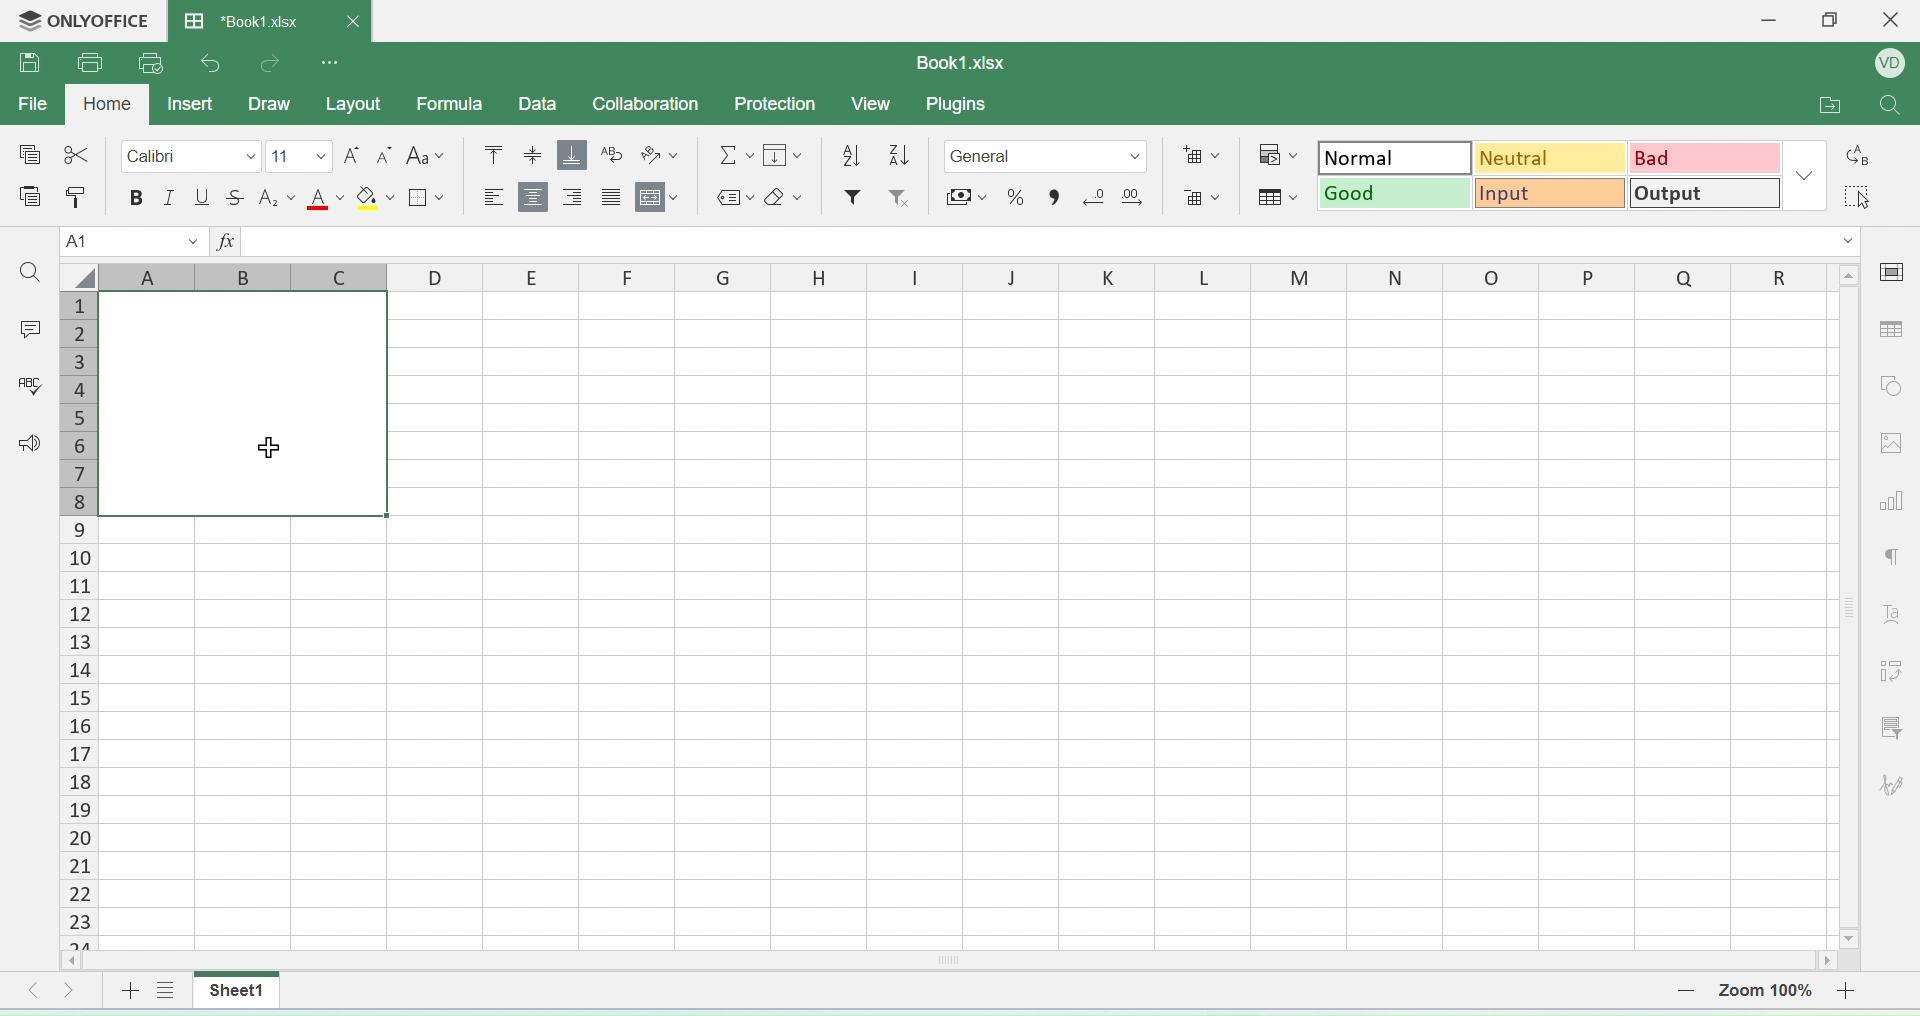  I want to click on shapes, so click(1892, 383).